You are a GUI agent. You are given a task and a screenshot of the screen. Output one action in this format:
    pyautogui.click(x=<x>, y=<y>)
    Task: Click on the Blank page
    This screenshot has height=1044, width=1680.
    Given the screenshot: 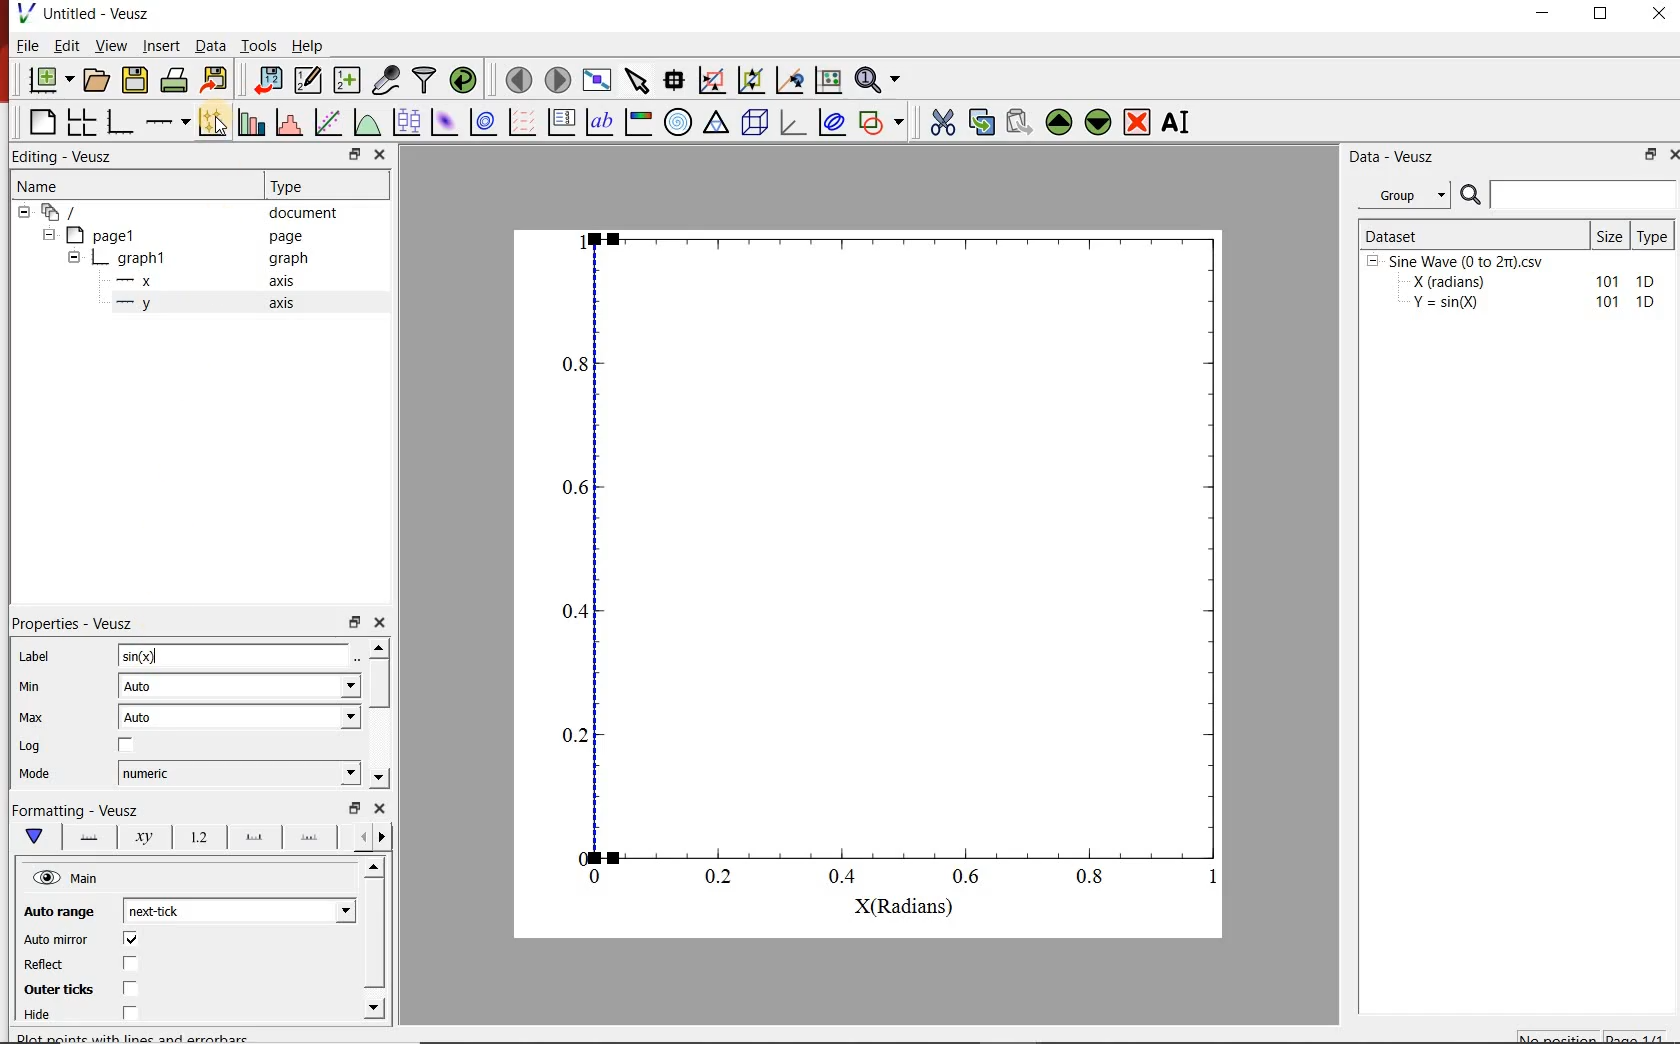 What is the action you would take?
    pyautogui.click(x=42, y=122)
    